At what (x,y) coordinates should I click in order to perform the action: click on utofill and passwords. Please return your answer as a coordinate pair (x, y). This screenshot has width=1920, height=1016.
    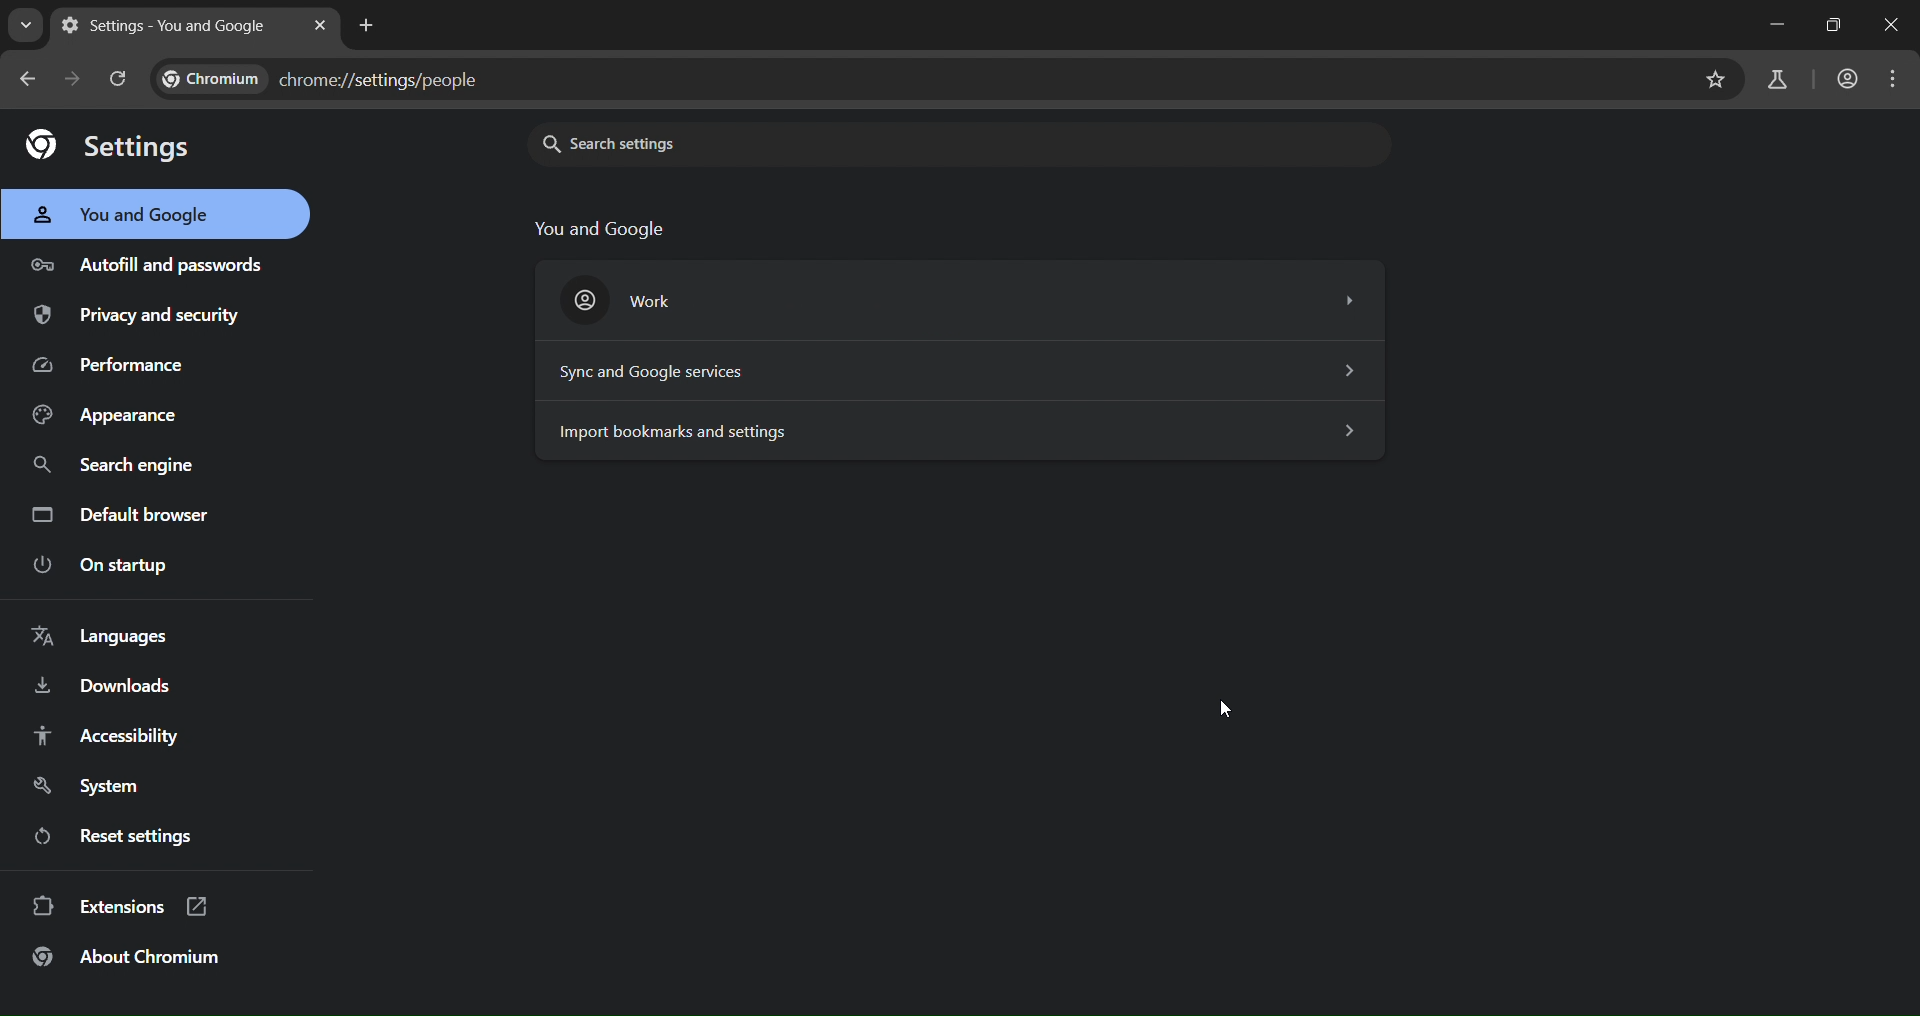
    Looking at the image, I should click on (149, 258).